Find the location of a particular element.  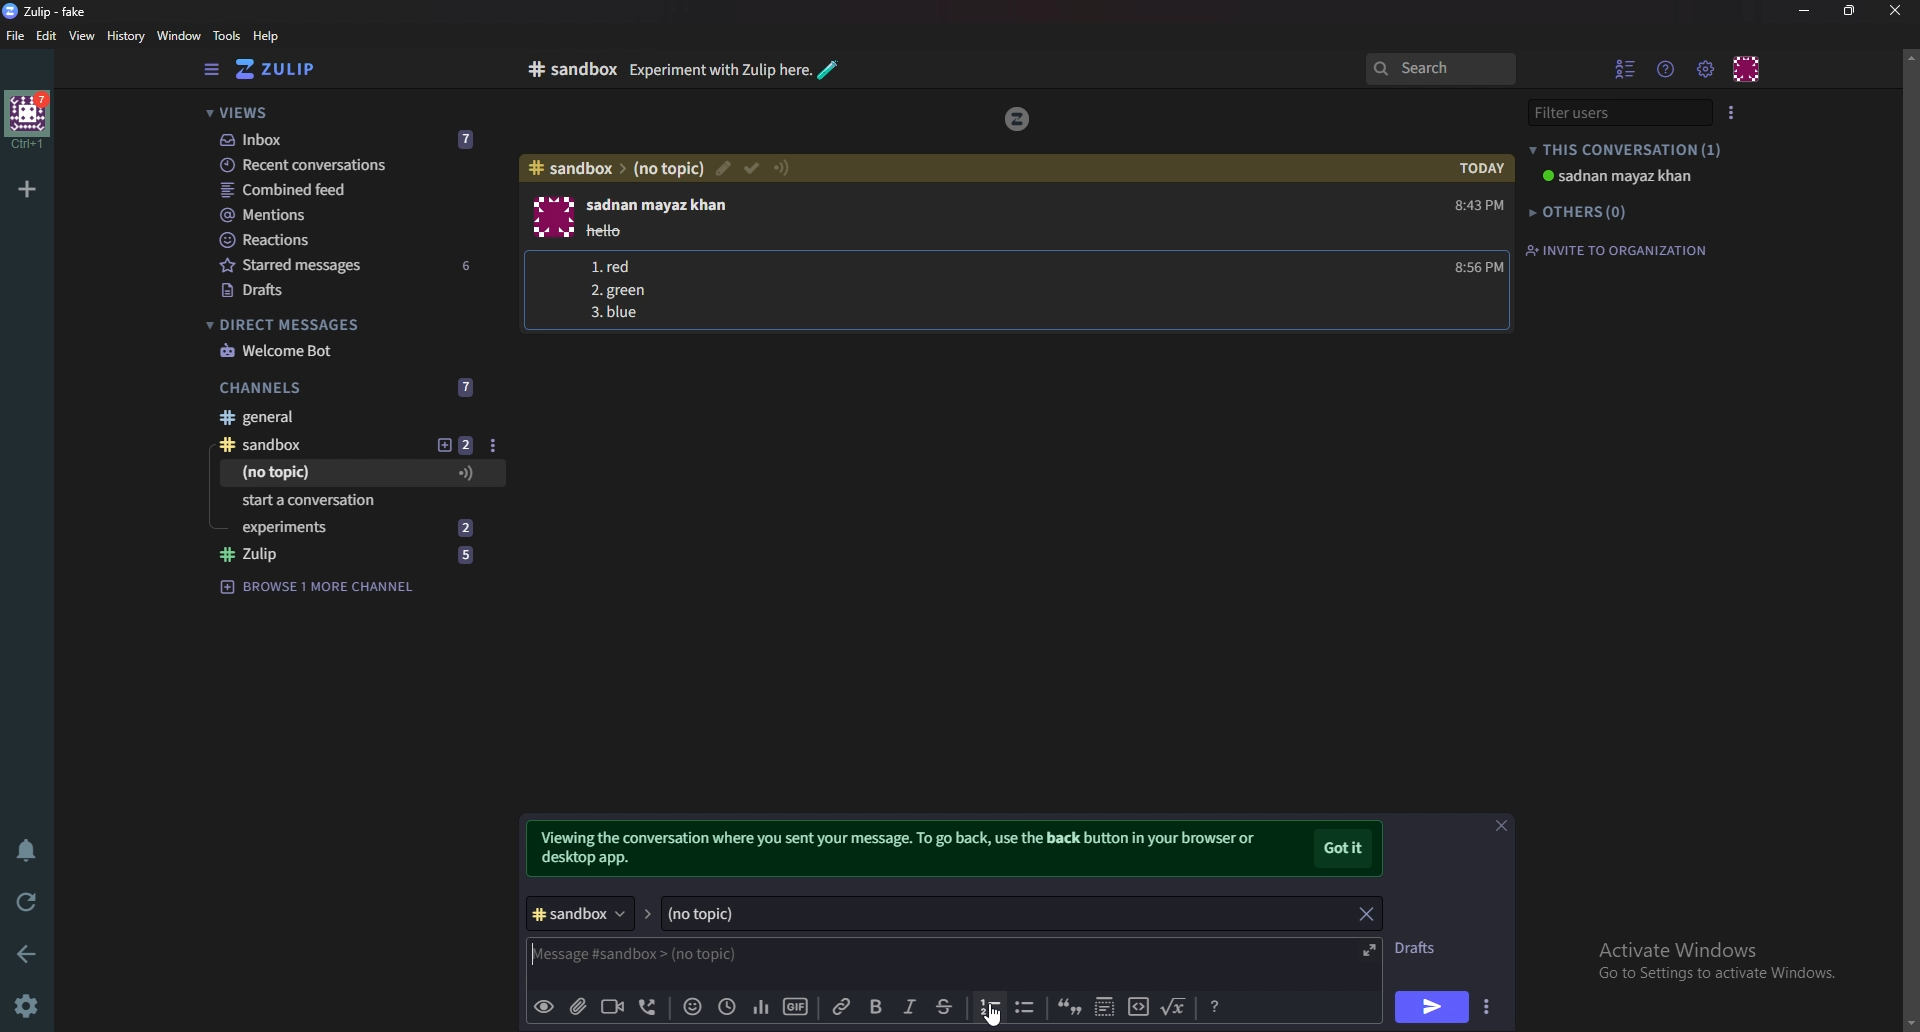

message is located at coordinates (620, 230).